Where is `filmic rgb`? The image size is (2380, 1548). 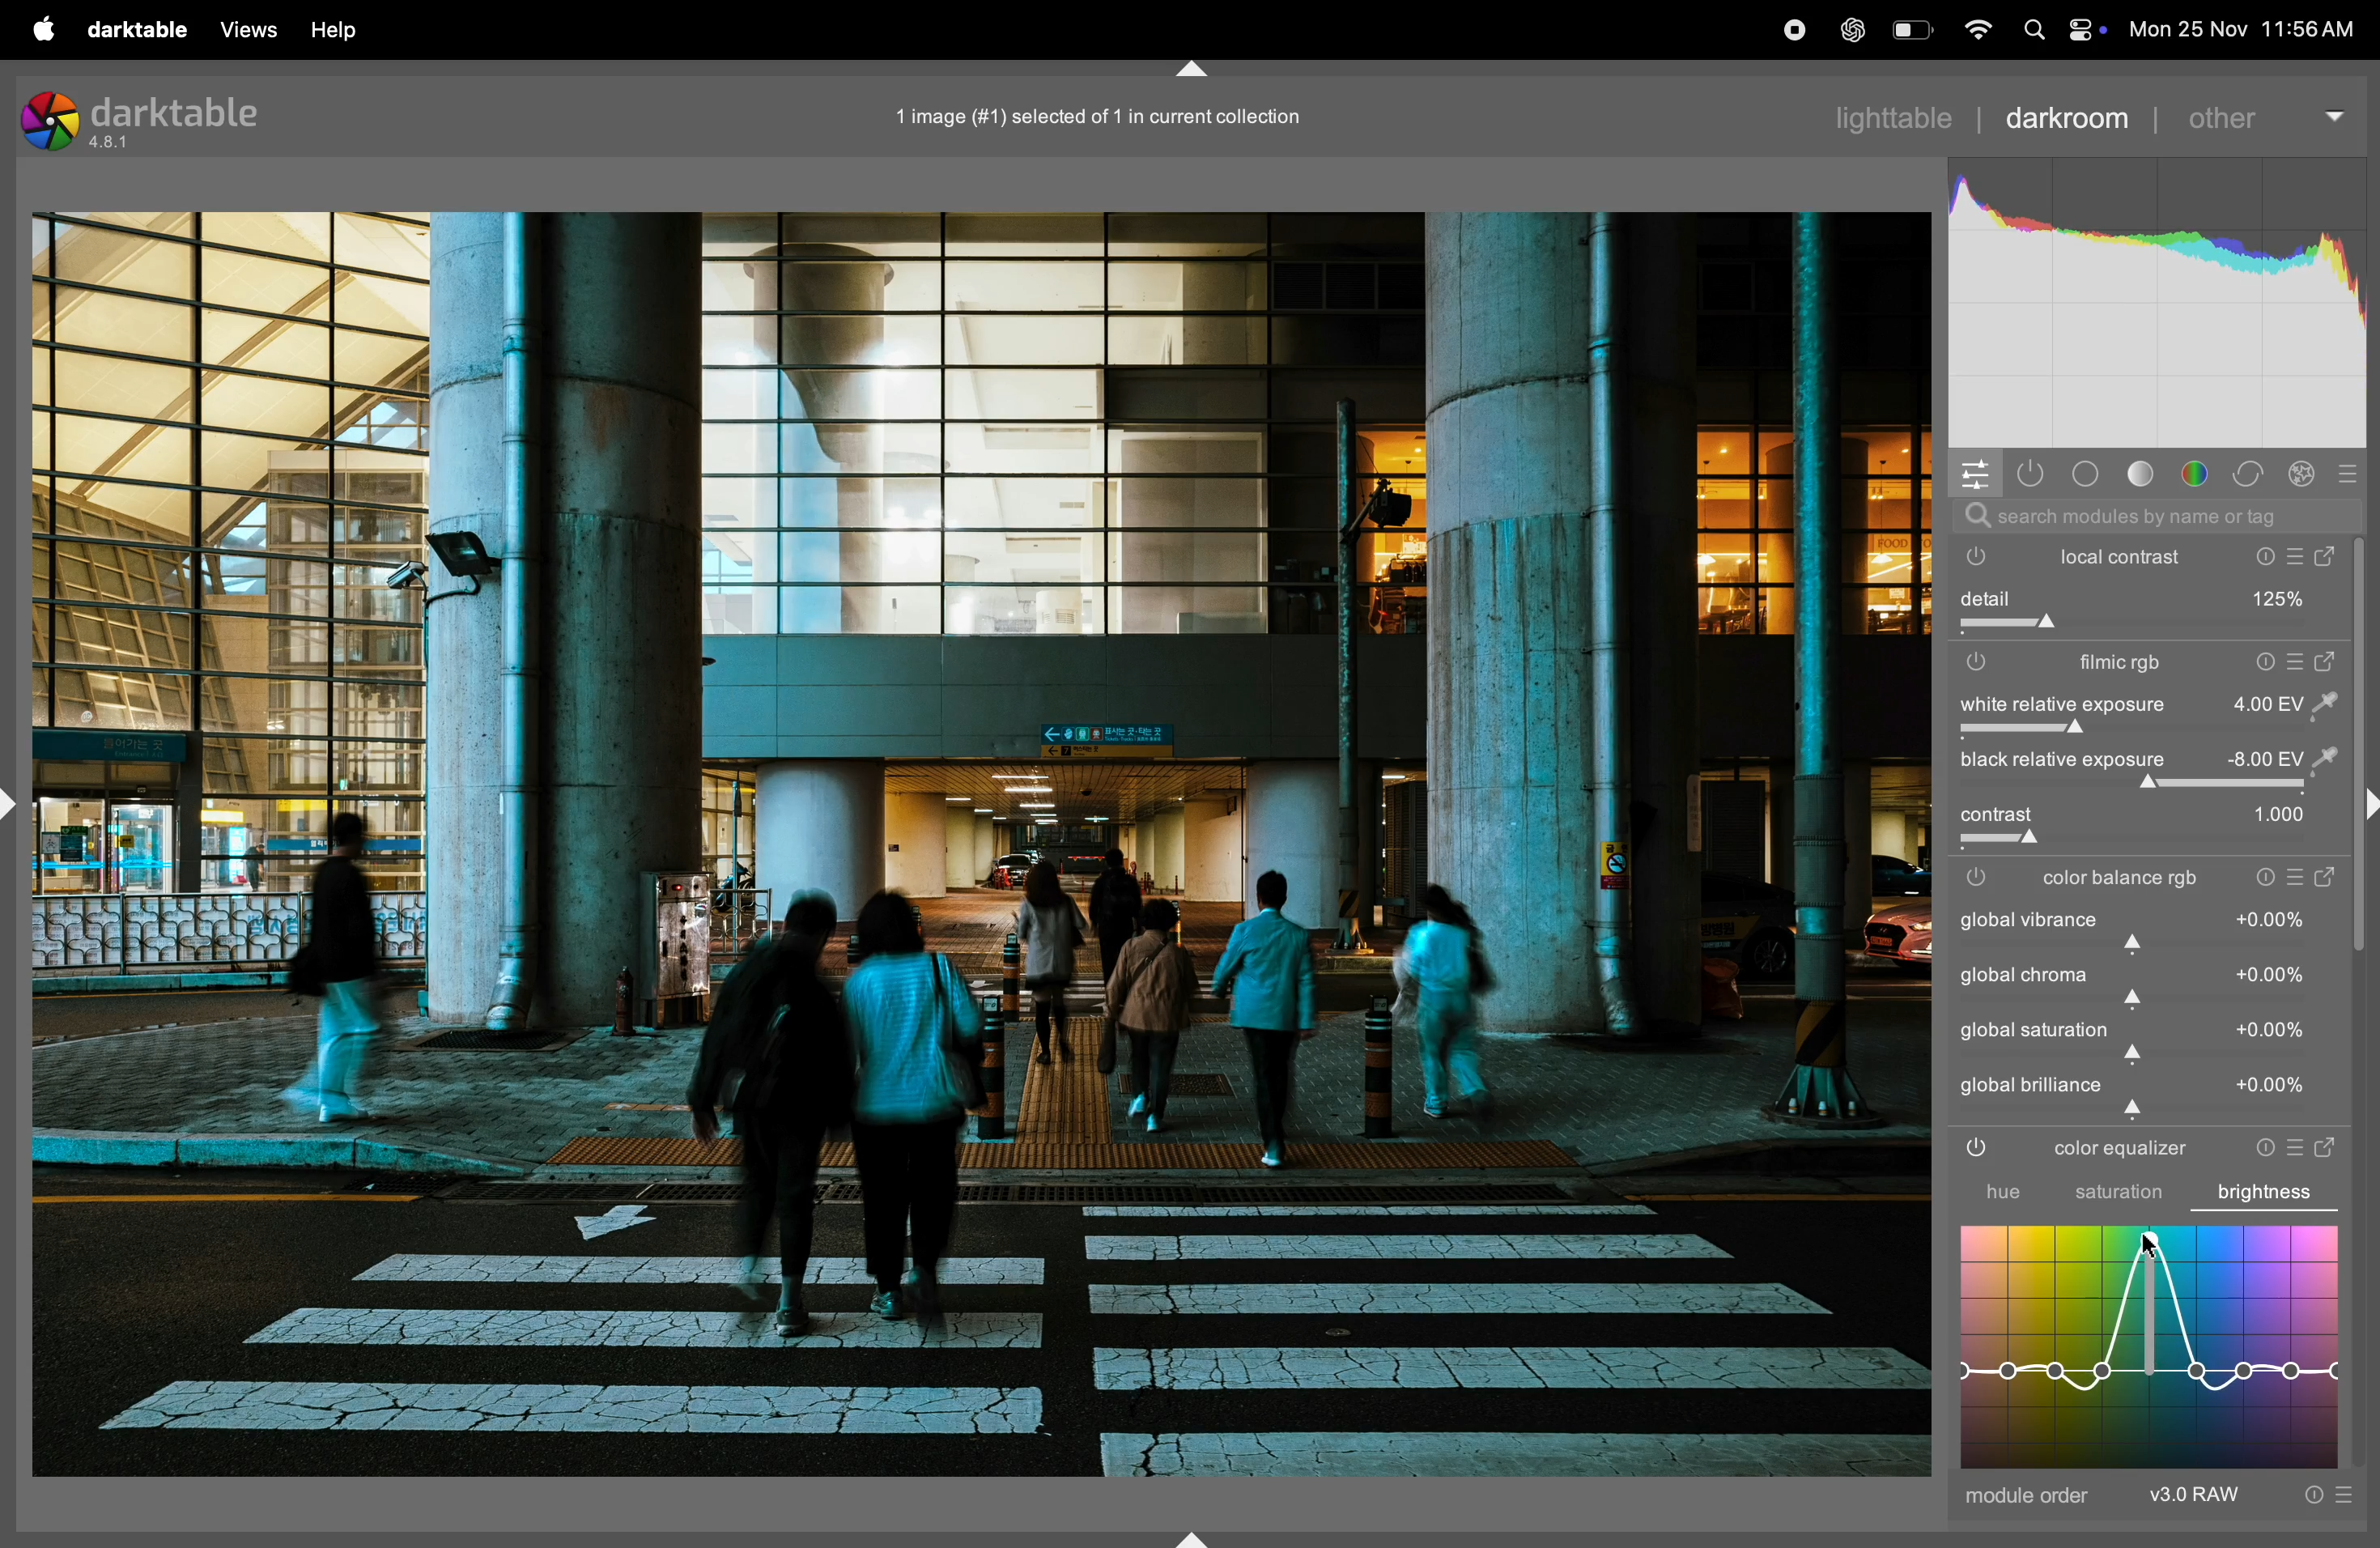 filmic rgb is located at coordinates (2105, 665).